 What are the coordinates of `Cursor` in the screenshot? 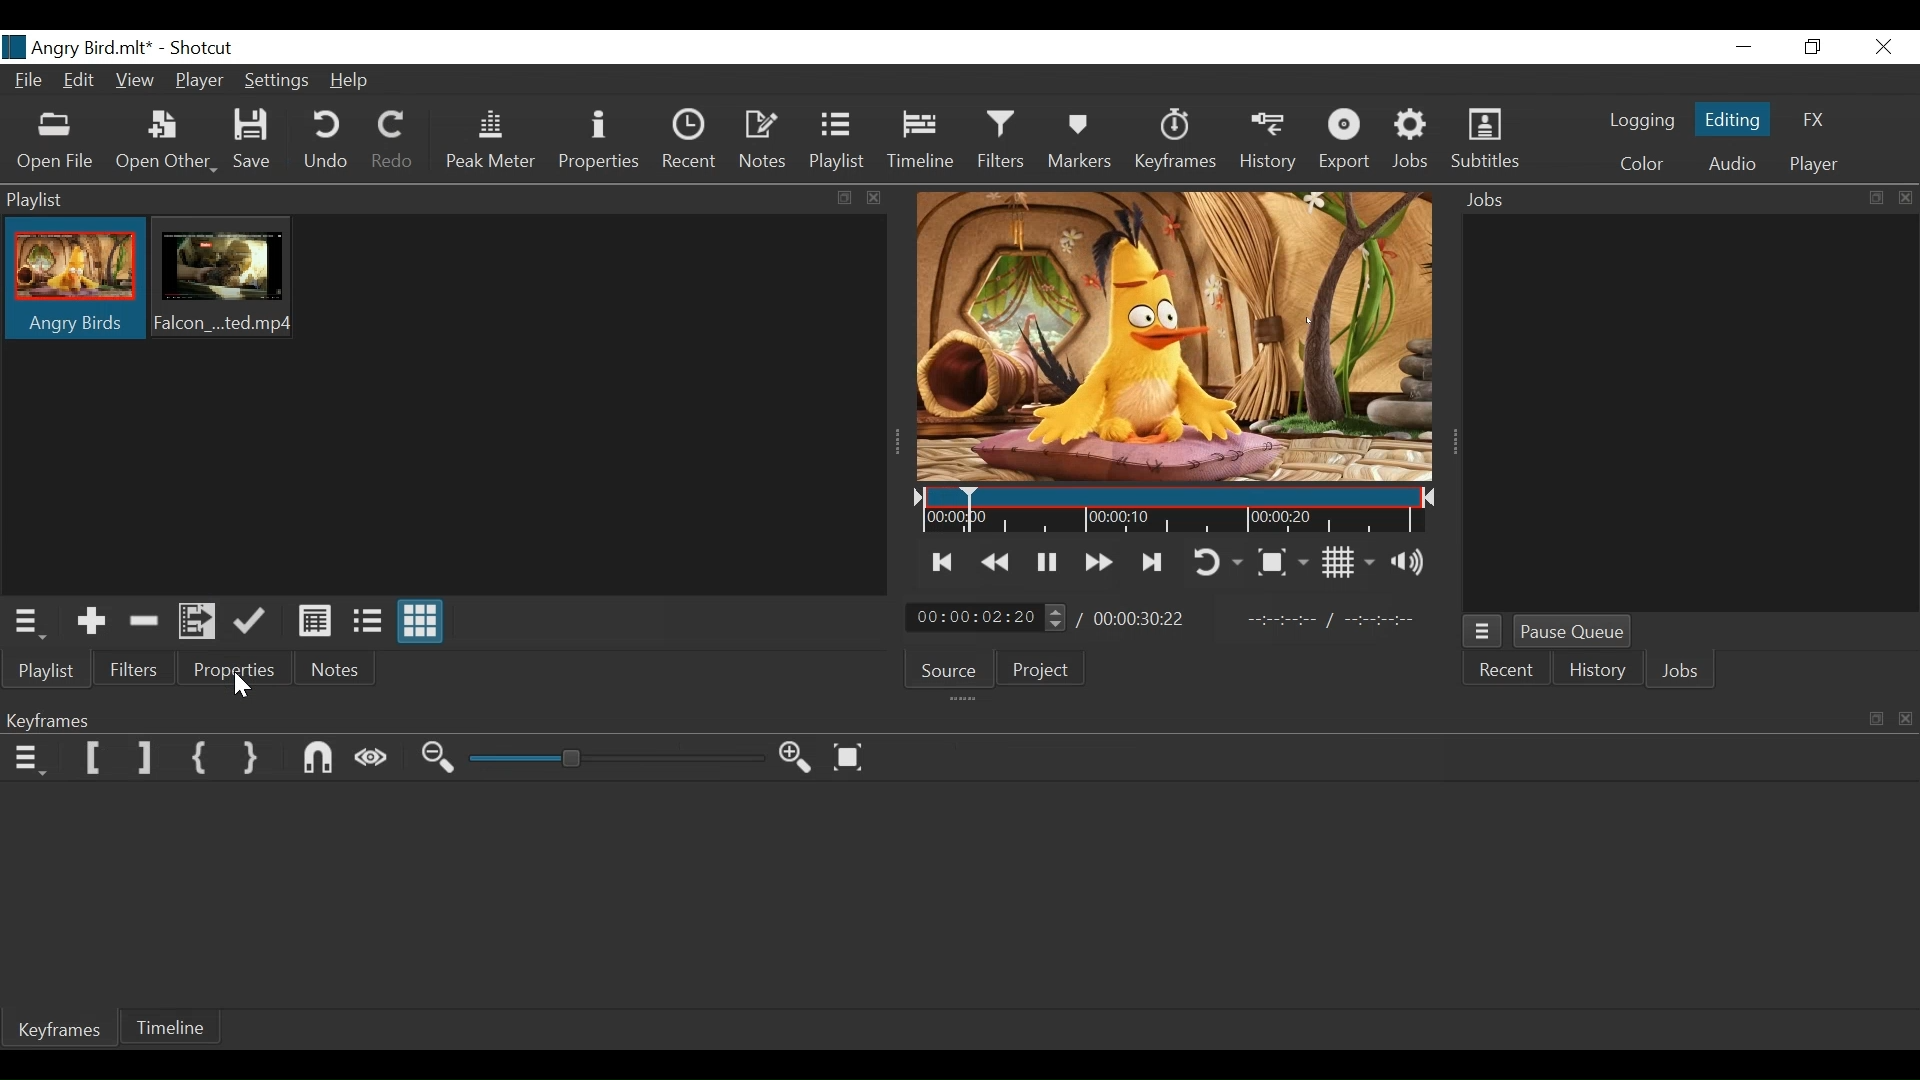 It's located at (248, 688).